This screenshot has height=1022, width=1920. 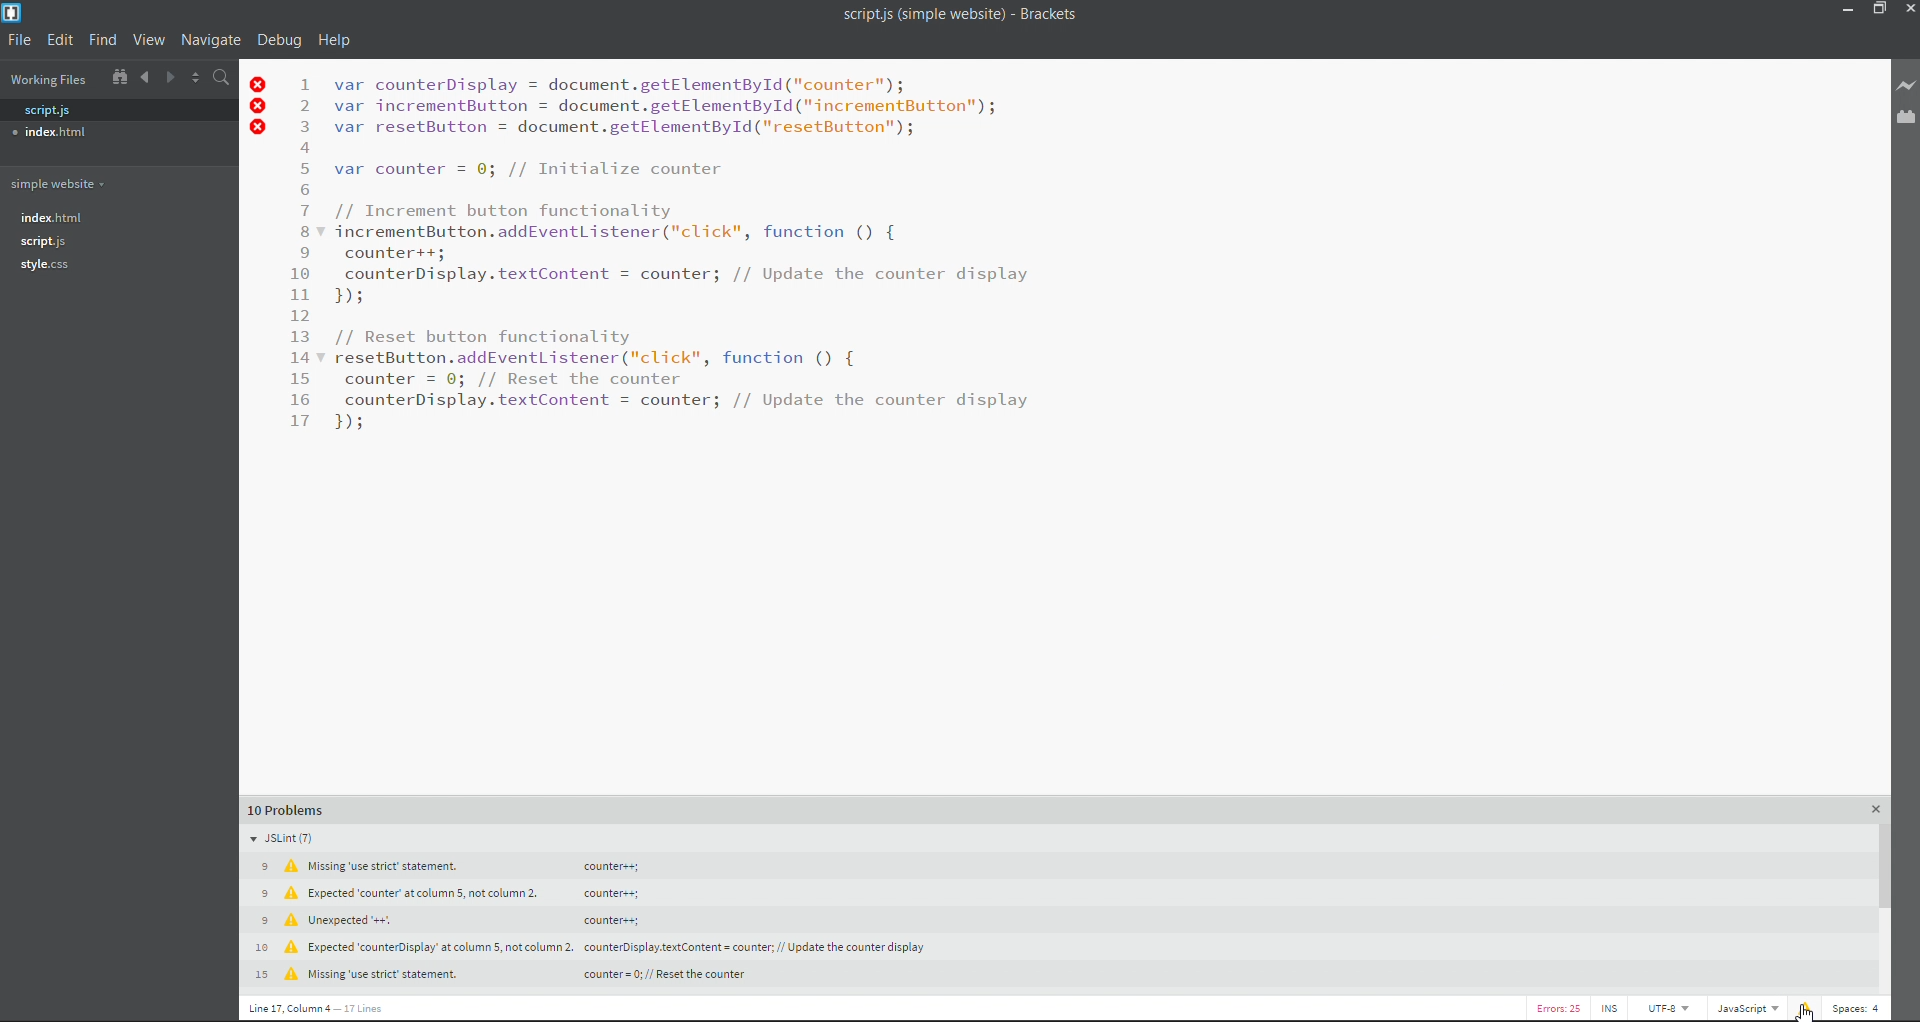 I want to click on file, so click(x=17, y=42).